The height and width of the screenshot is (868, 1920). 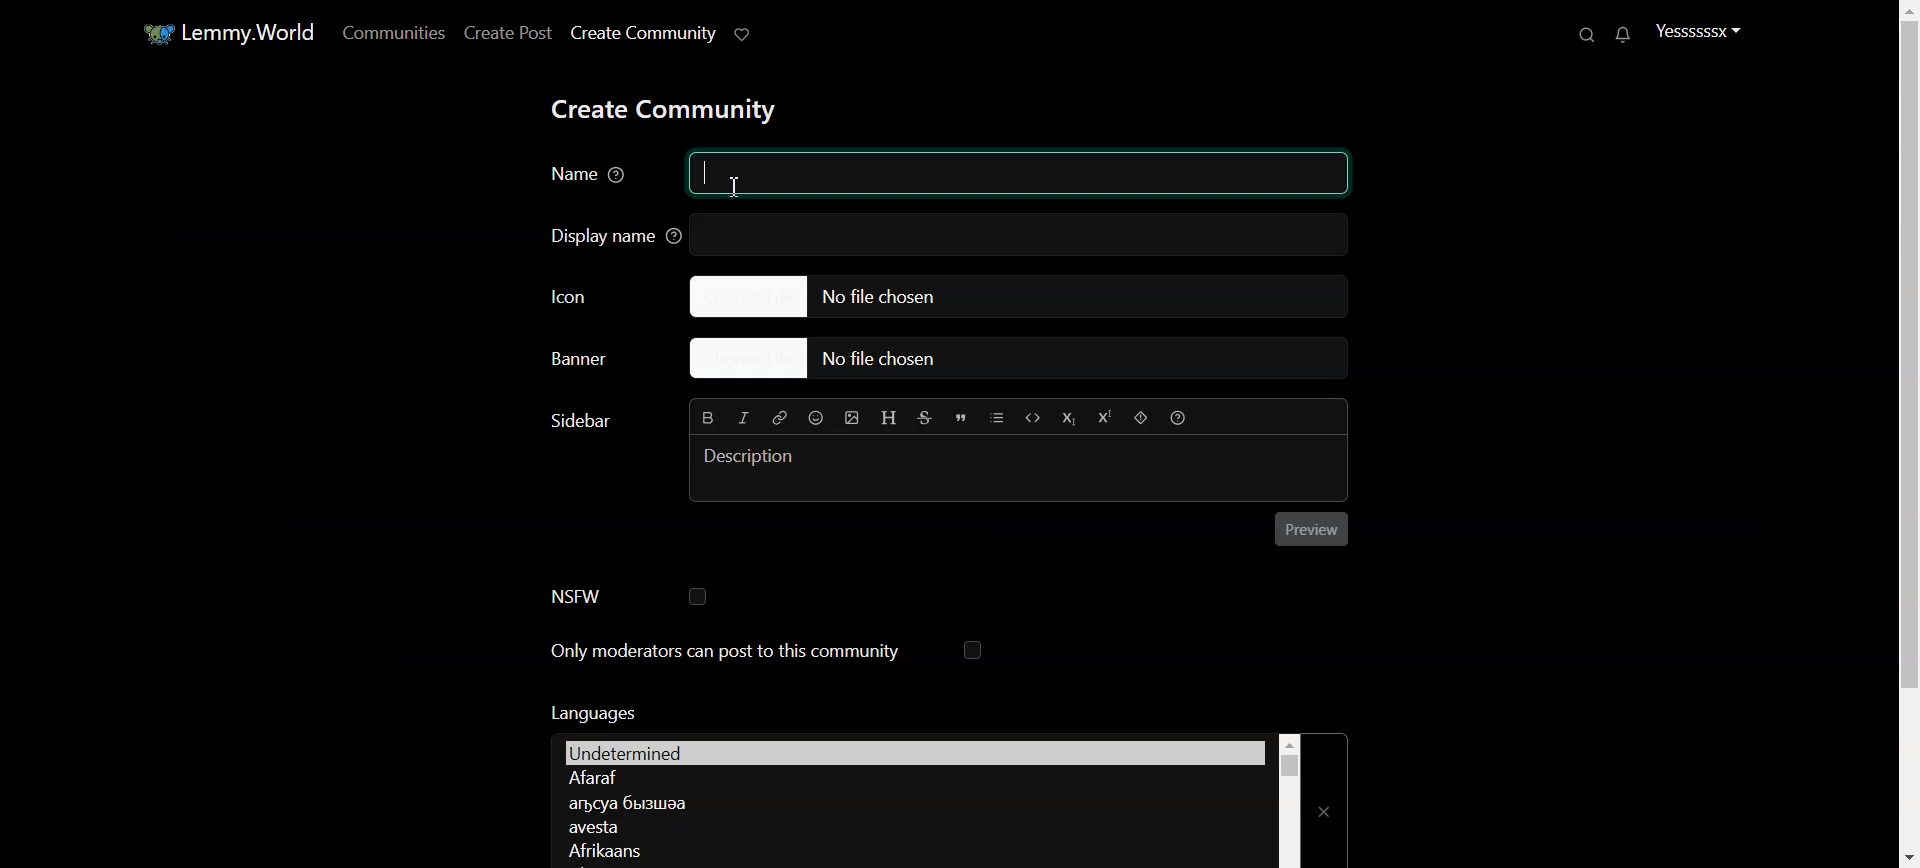 What do you see at coordinates (591, 176) in the screenshot?
I see `Name` at bounding box center [591, 176].